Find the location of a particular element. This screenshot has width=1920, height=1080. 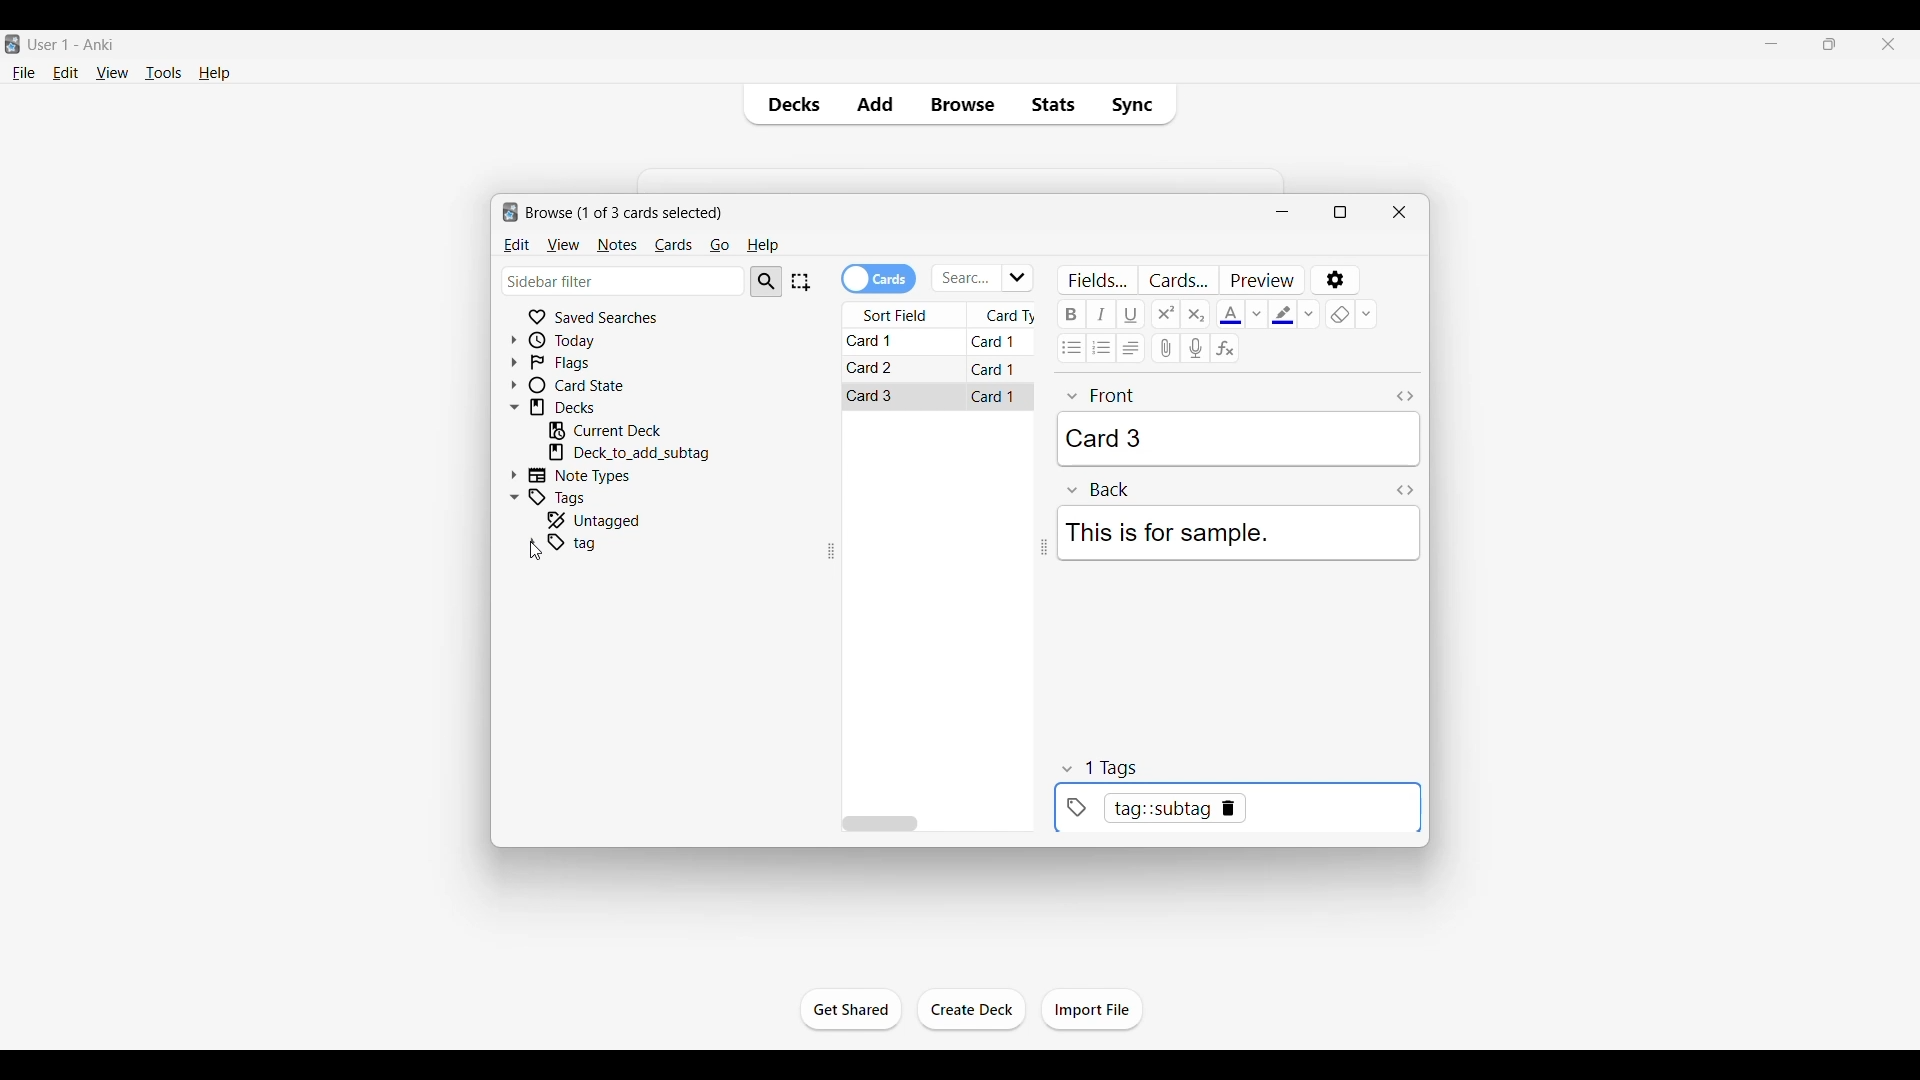

View menu is located at coordinates (113, 72).